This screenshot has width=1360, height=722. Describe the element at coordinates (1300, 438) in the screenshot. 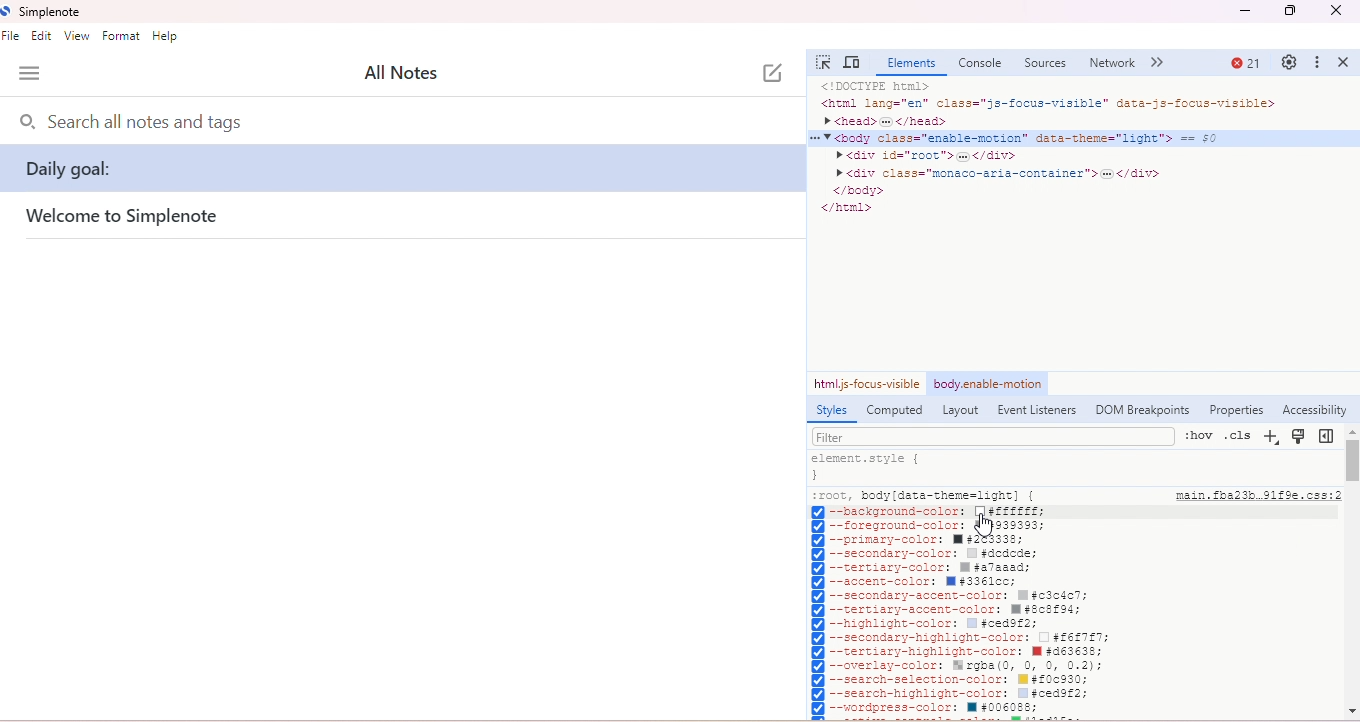

I see `toggle rendering emulations` at that location.